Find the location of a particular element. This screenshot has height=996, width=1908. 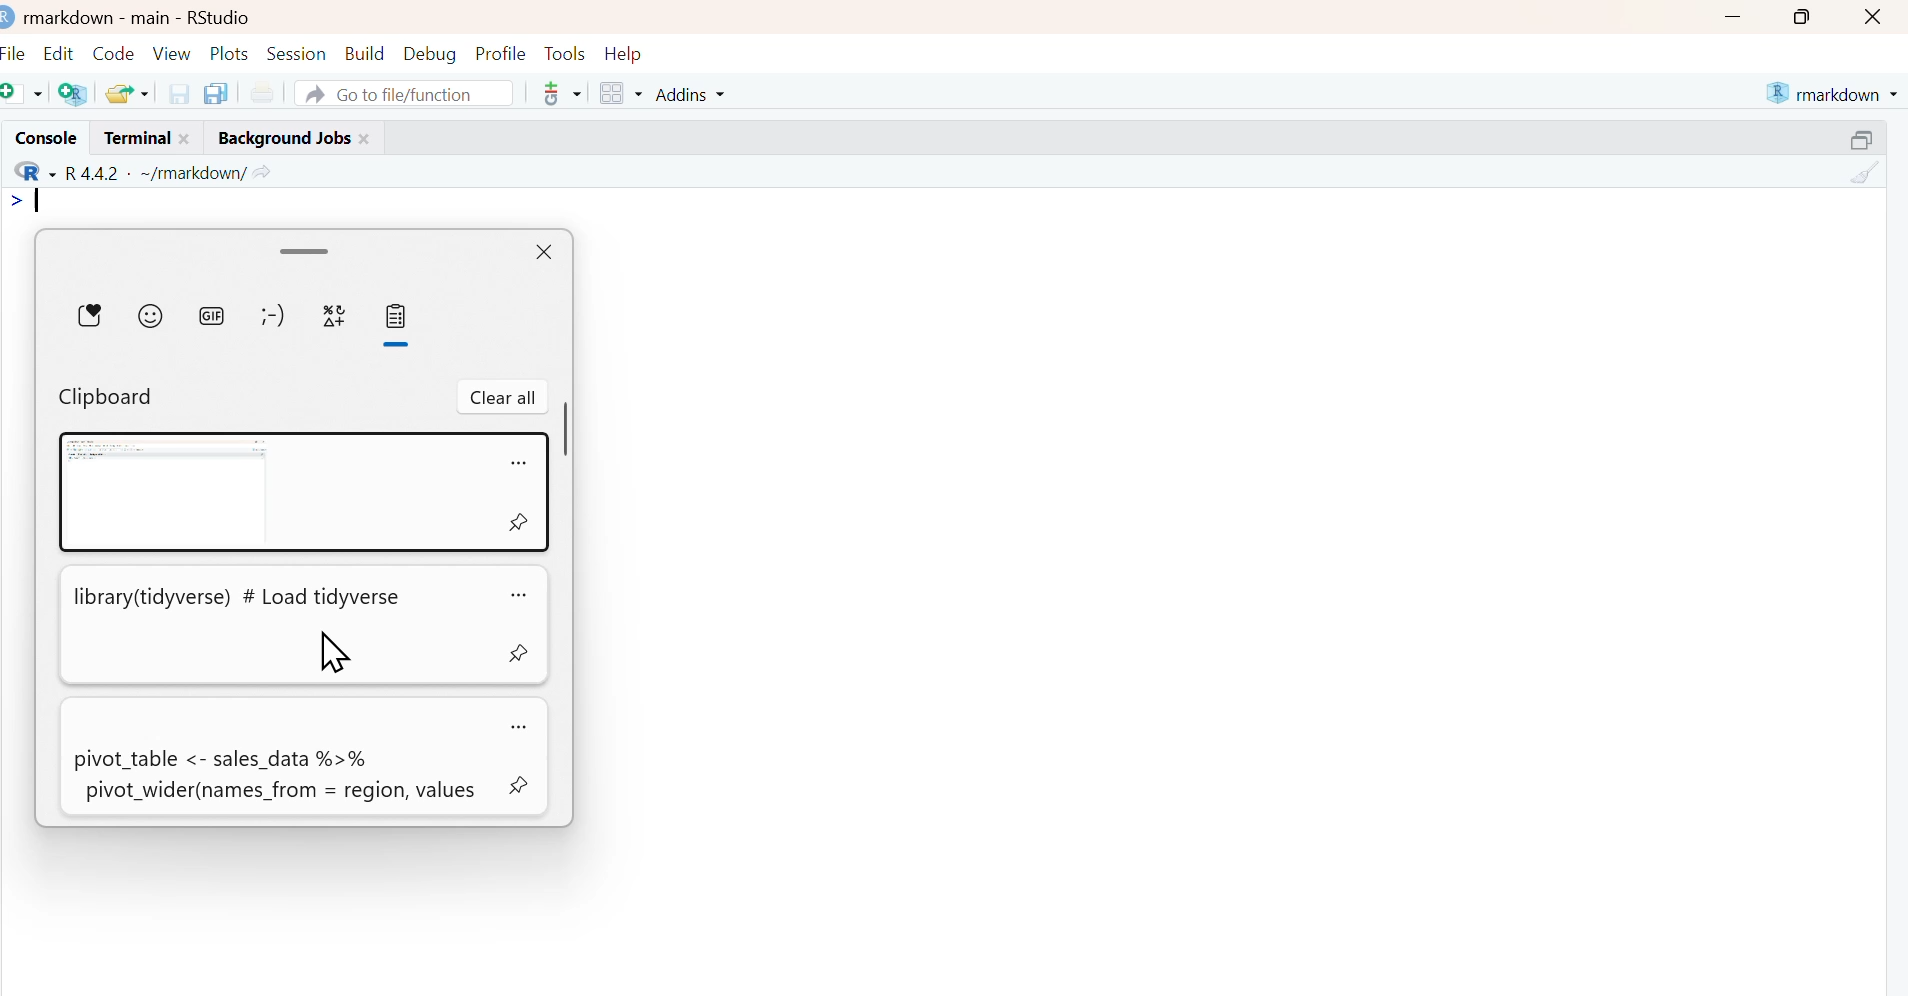

clear console is located at coordinates (1866, 173).